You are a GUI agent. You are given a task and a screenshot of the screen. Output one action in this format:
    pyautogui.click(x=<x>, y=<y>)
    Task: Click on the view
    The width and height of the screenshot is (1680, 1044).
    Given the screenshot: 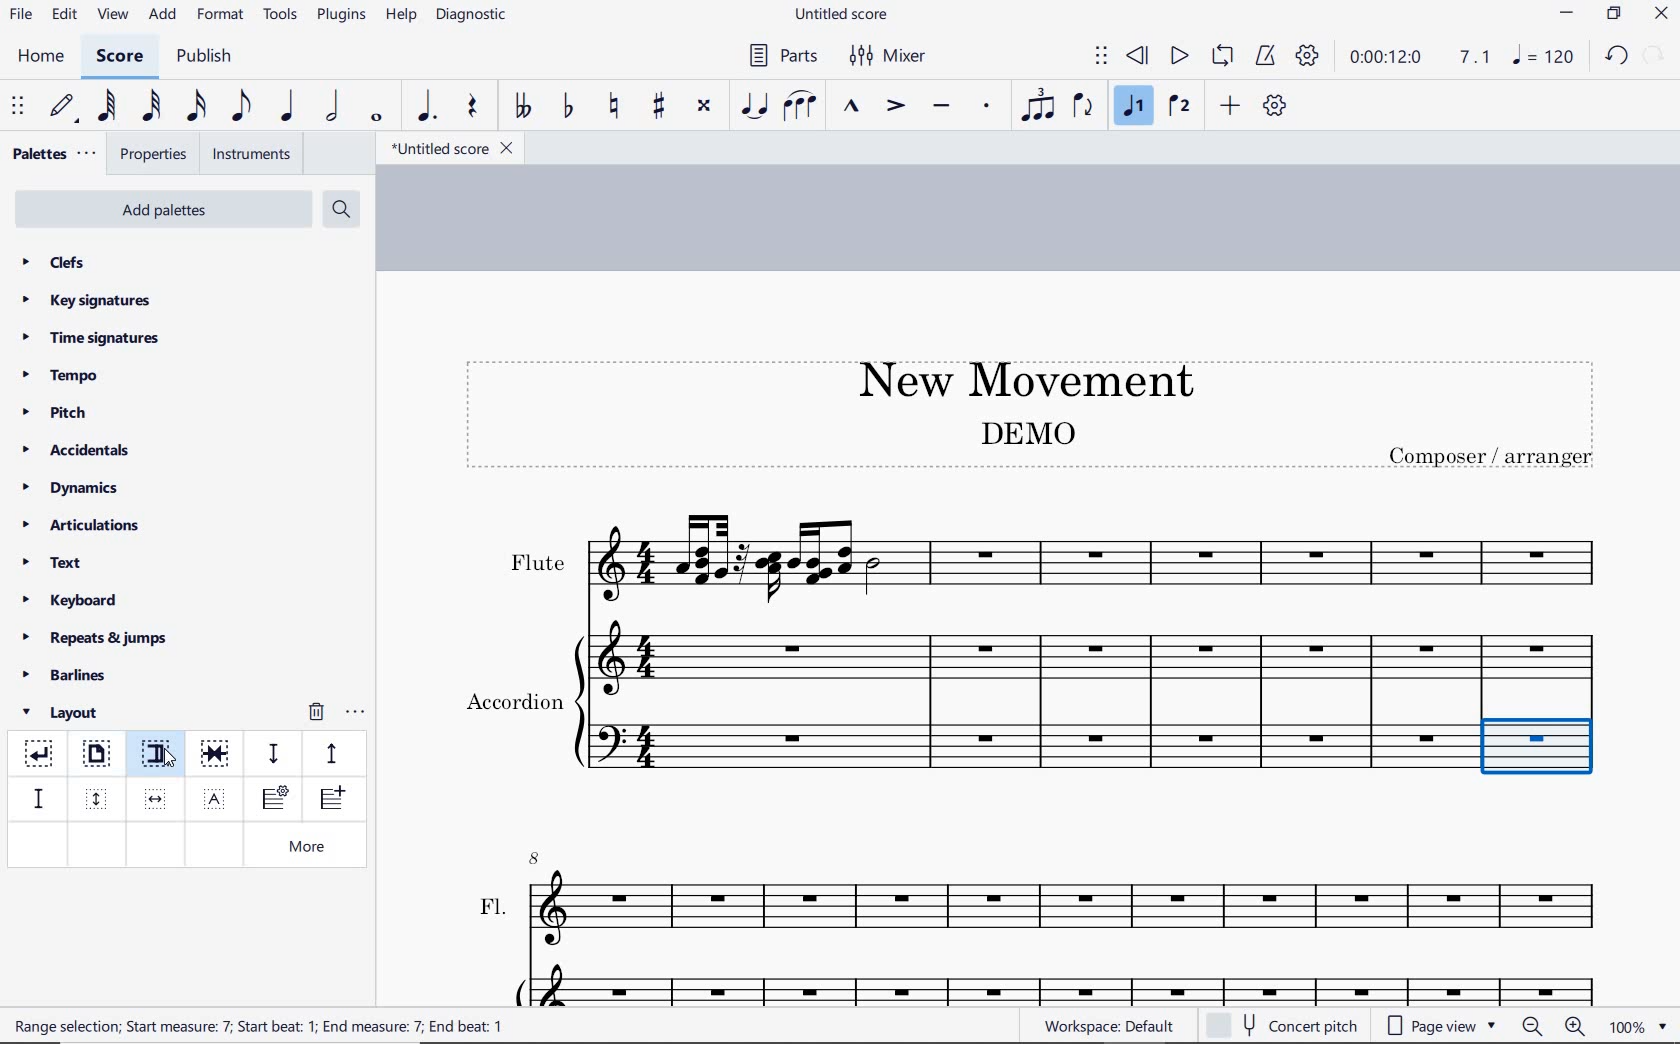 What is the action you would take?
    pyautogui.click(x=110, y=16)
    